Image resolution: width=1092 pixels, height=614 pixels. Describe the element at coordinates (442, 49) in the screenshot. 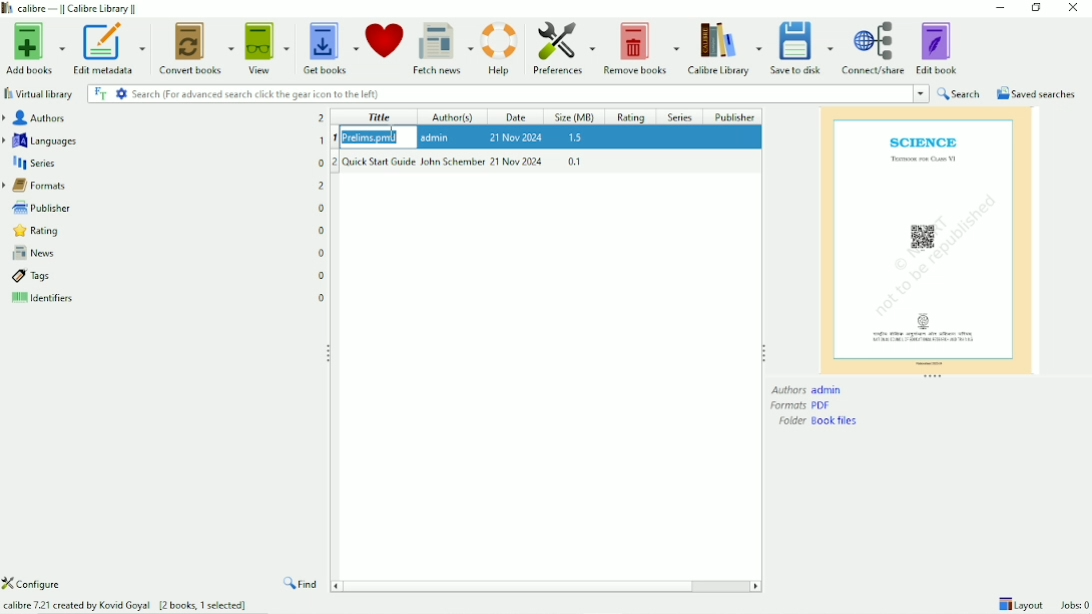

I see `Fetch news` at that location.